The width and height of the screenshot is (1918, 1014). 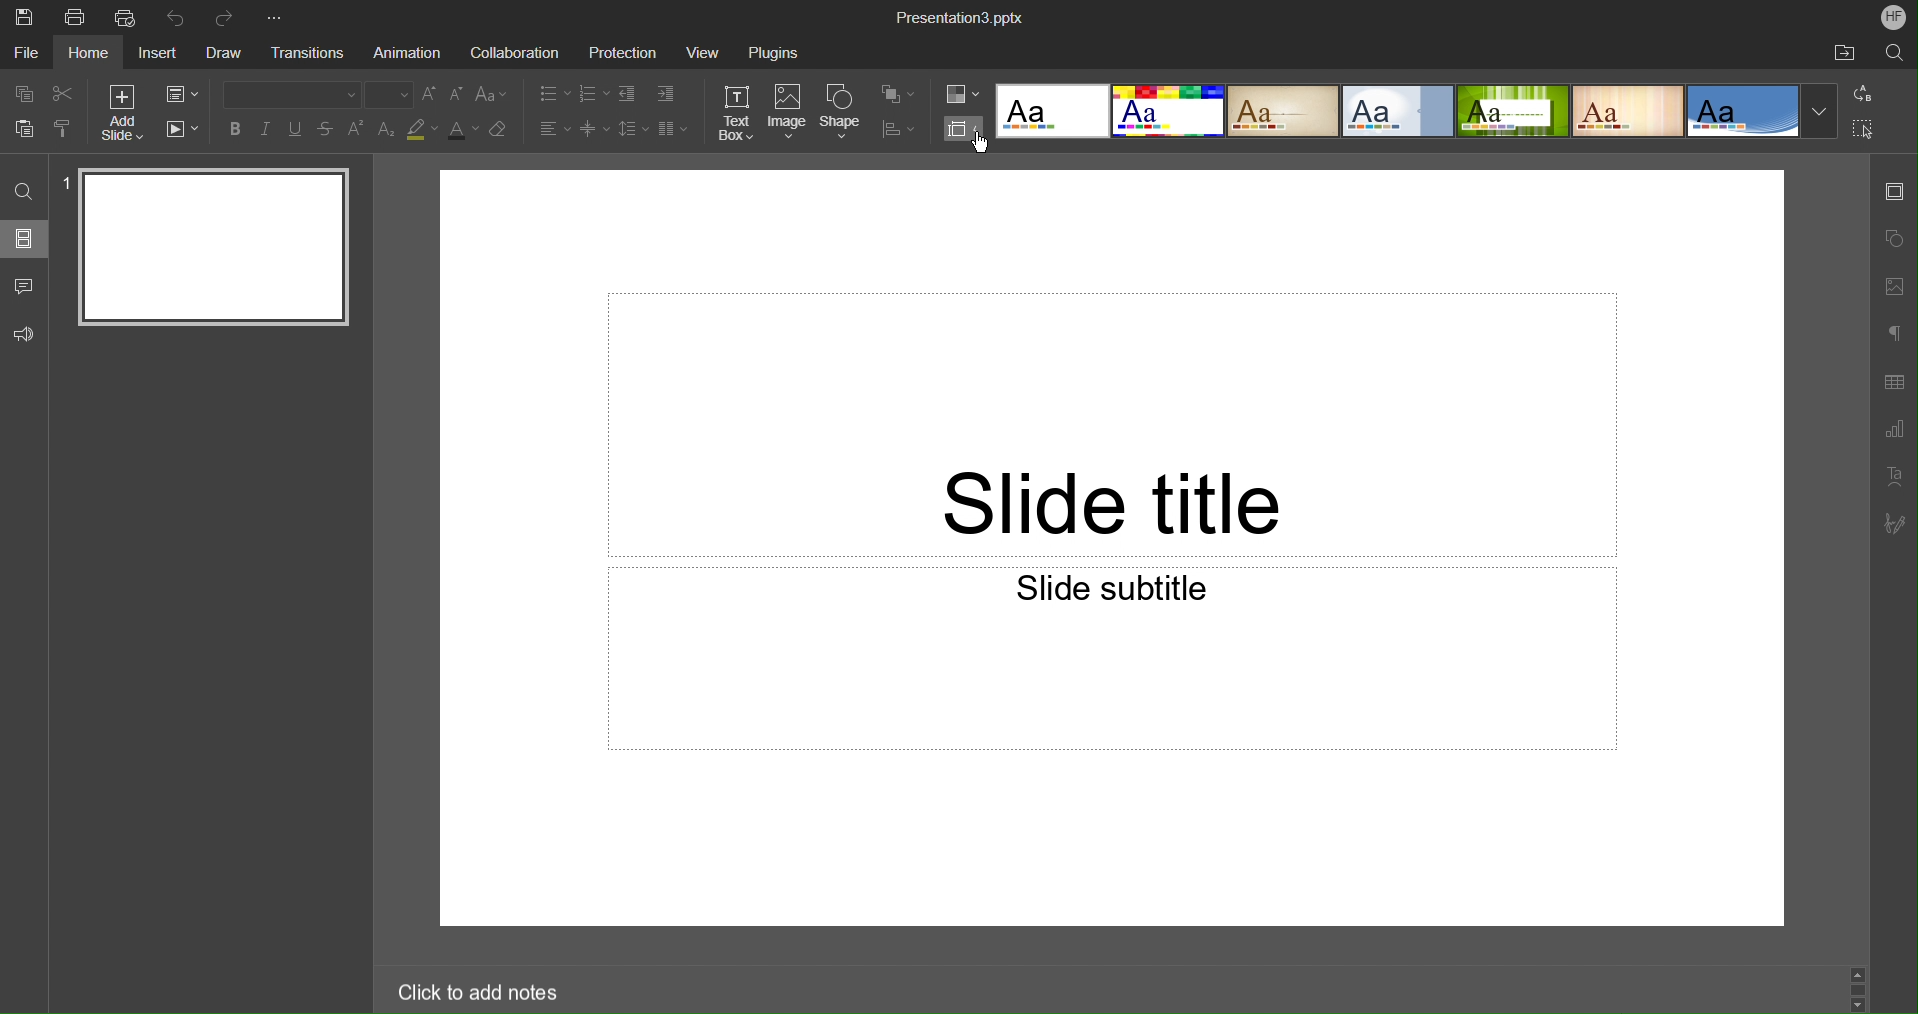 I want to click on Find, so click(x=23, y=191).